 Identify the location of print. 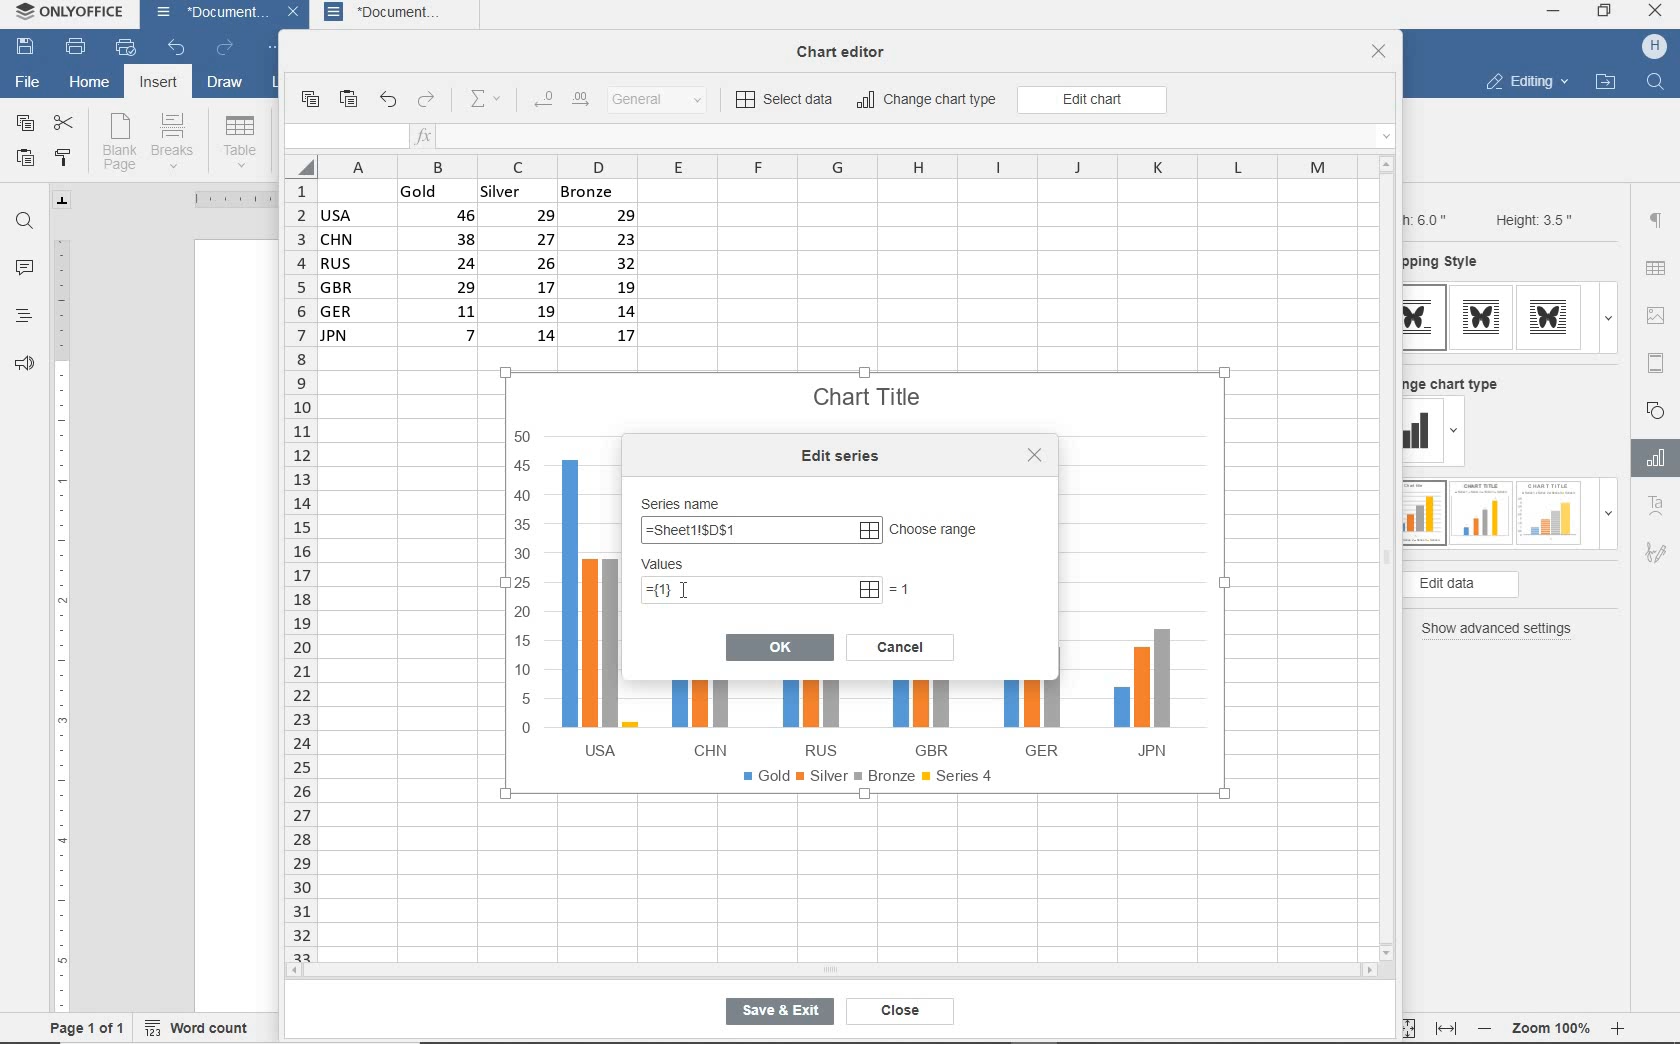
(75, 48).